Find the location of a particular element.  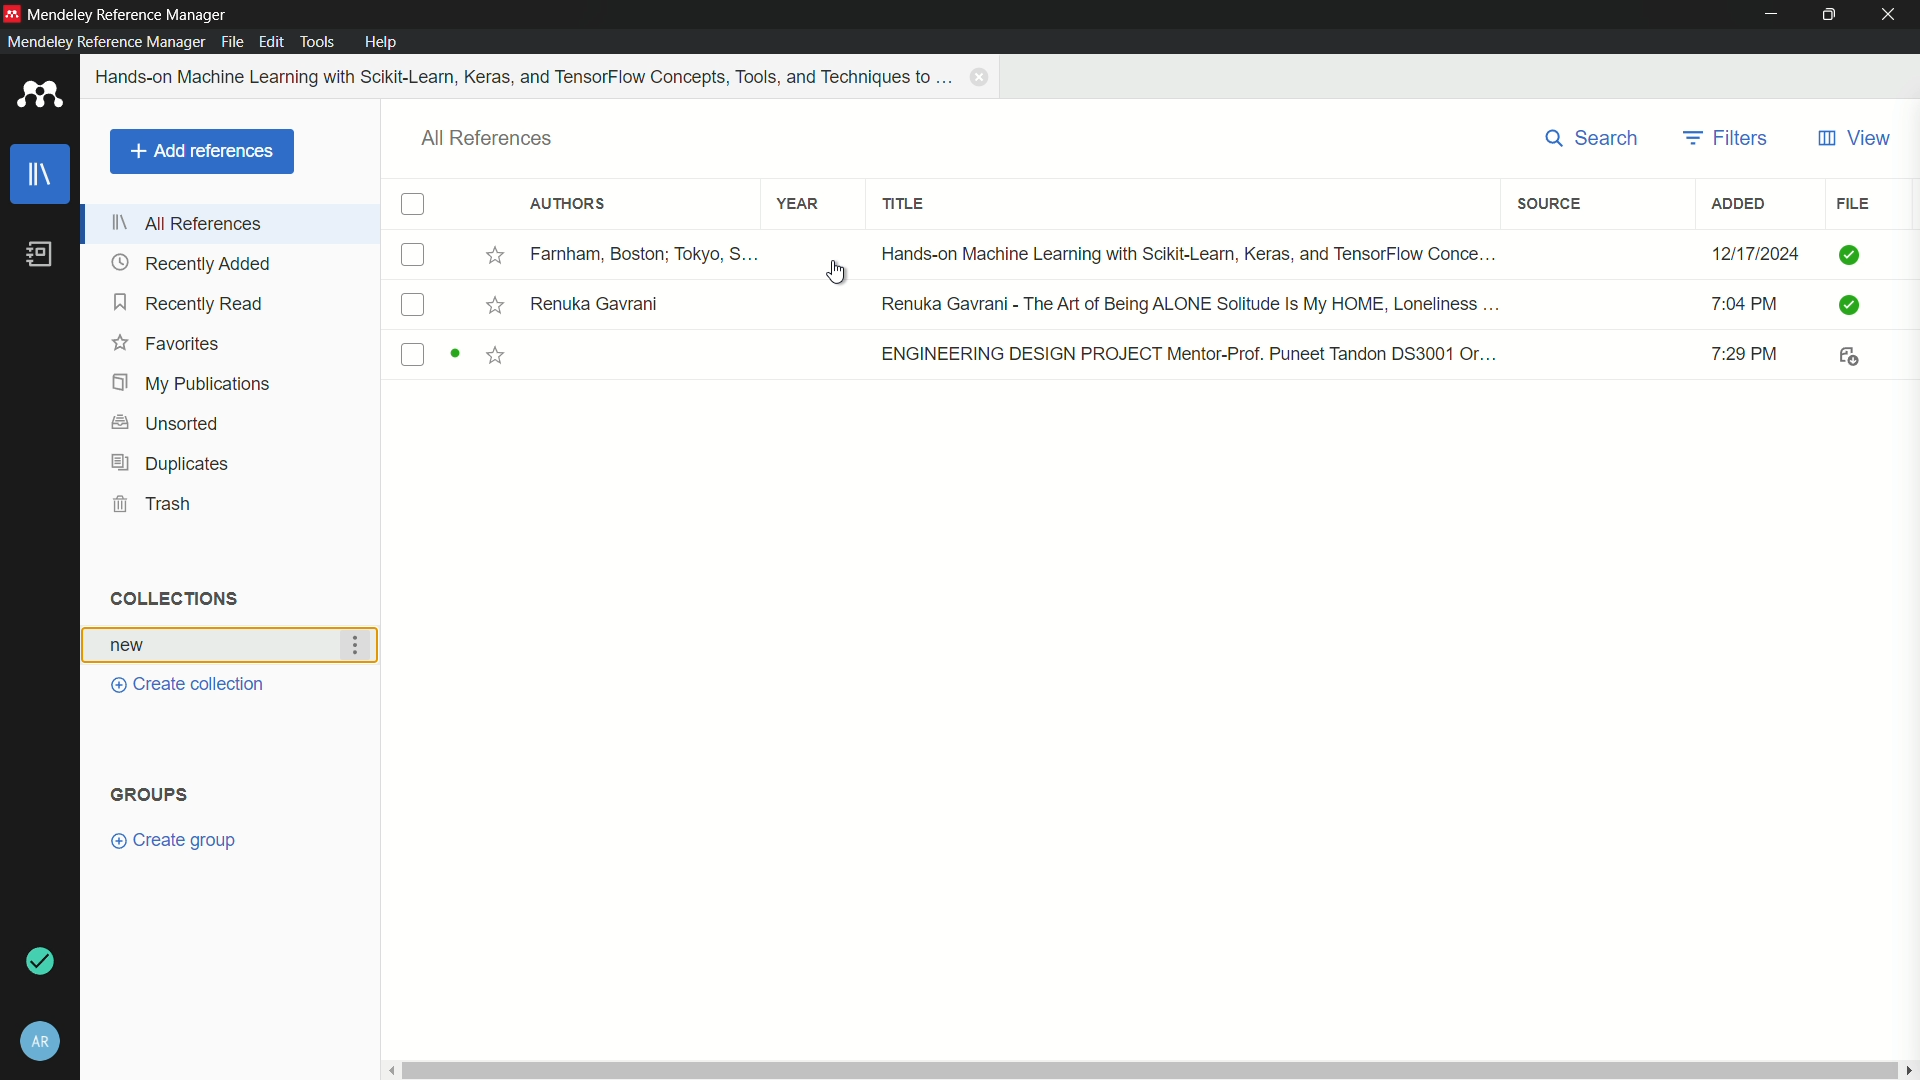

close book is located at coordinates (982, 77).